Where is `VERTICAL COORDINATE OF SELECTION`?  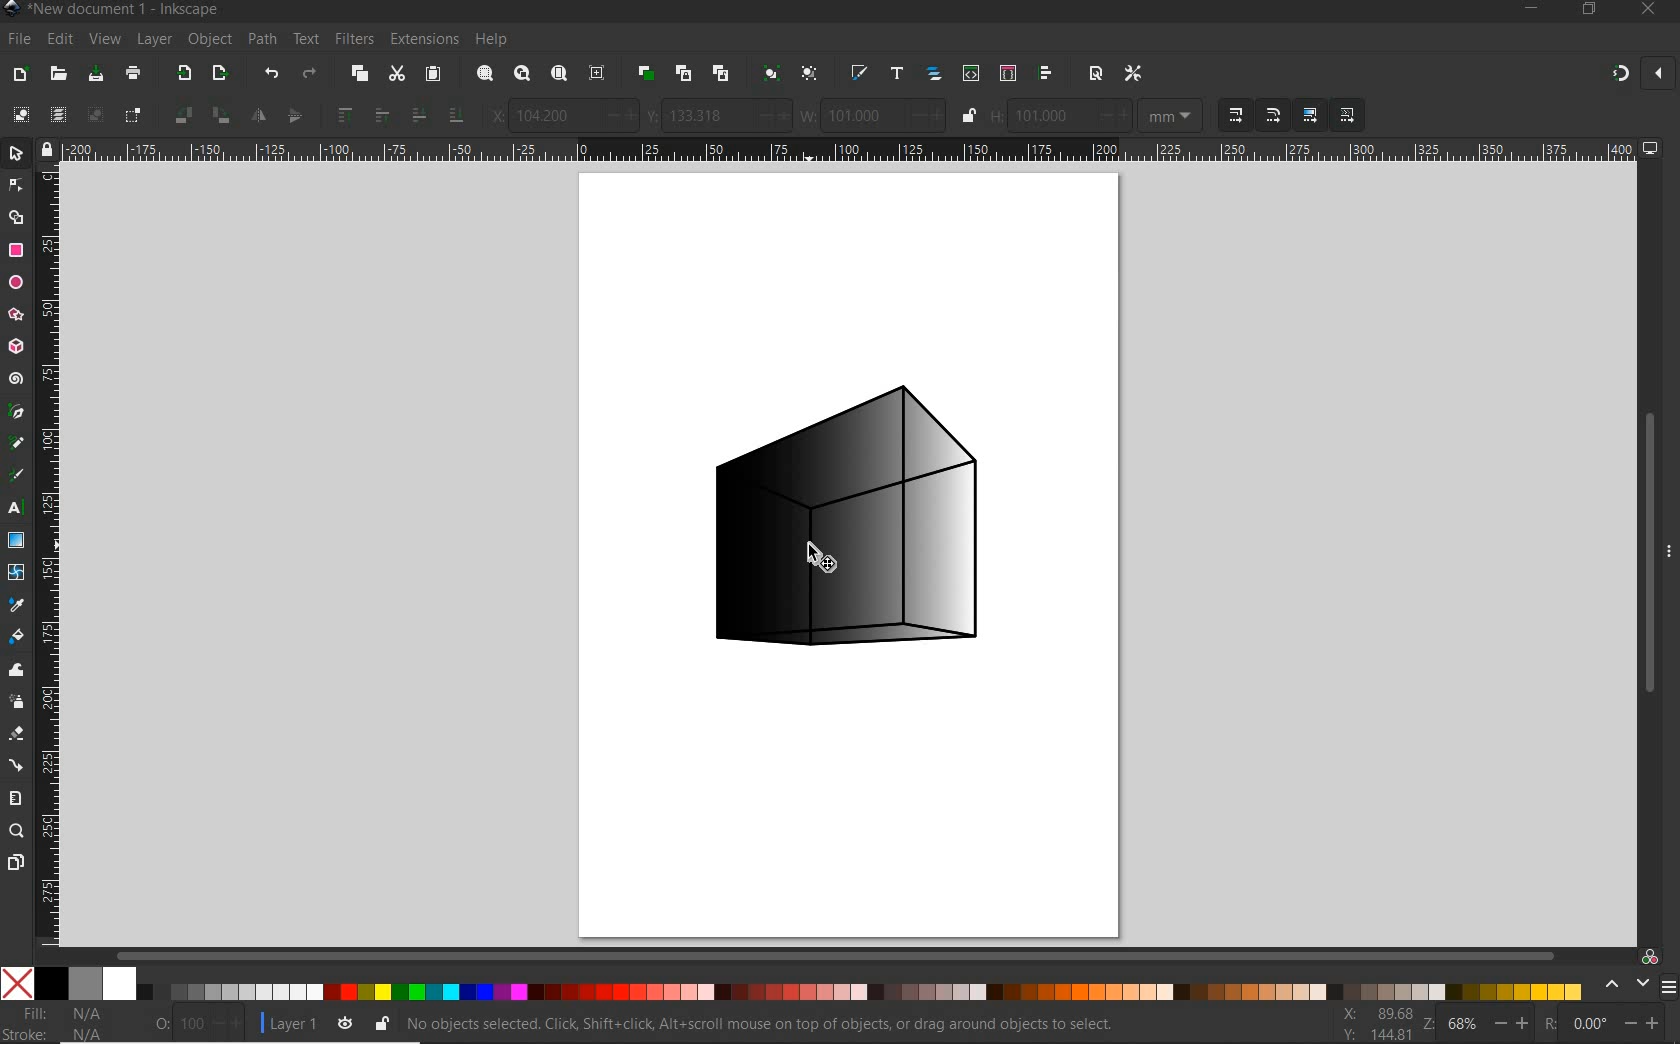 VERTICAL COORDINATE OF SELECTION is located at coordinates (653, 114).